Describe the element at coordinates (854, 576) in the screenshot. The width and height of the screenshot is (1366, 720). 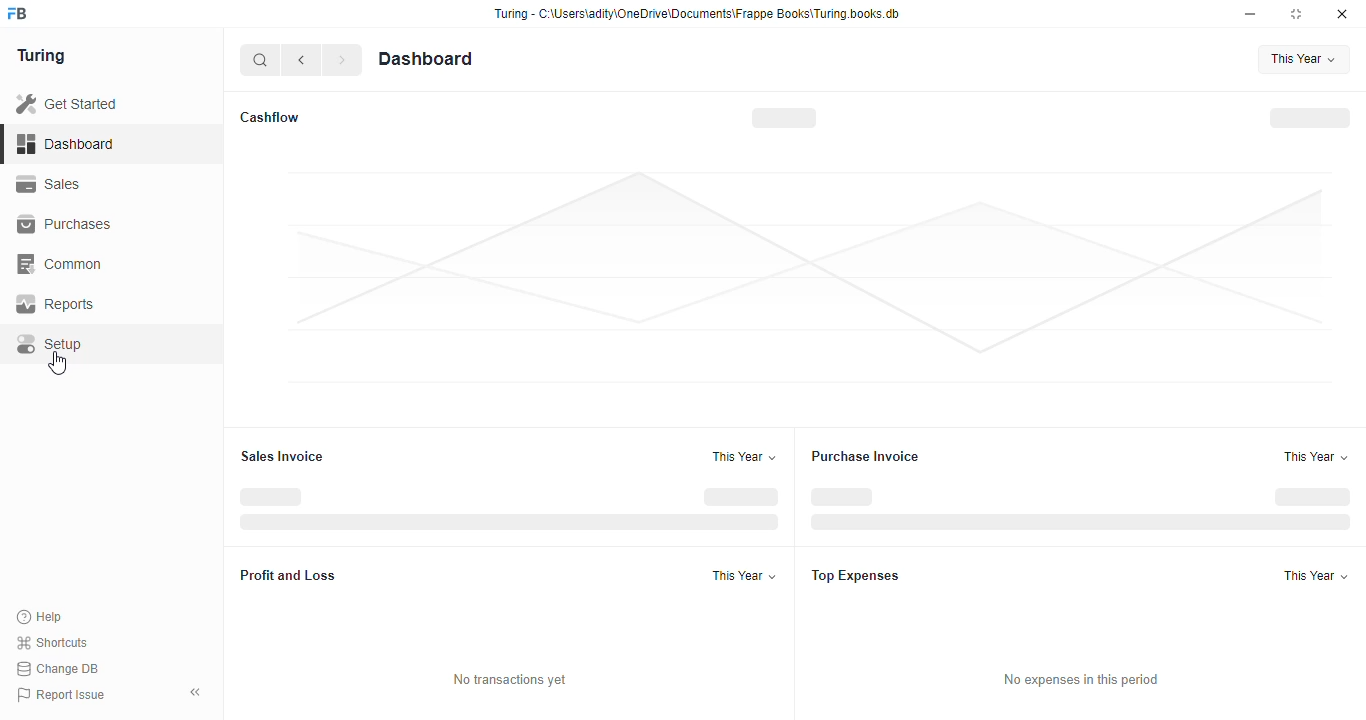
I see `Top Expenses` at that location.